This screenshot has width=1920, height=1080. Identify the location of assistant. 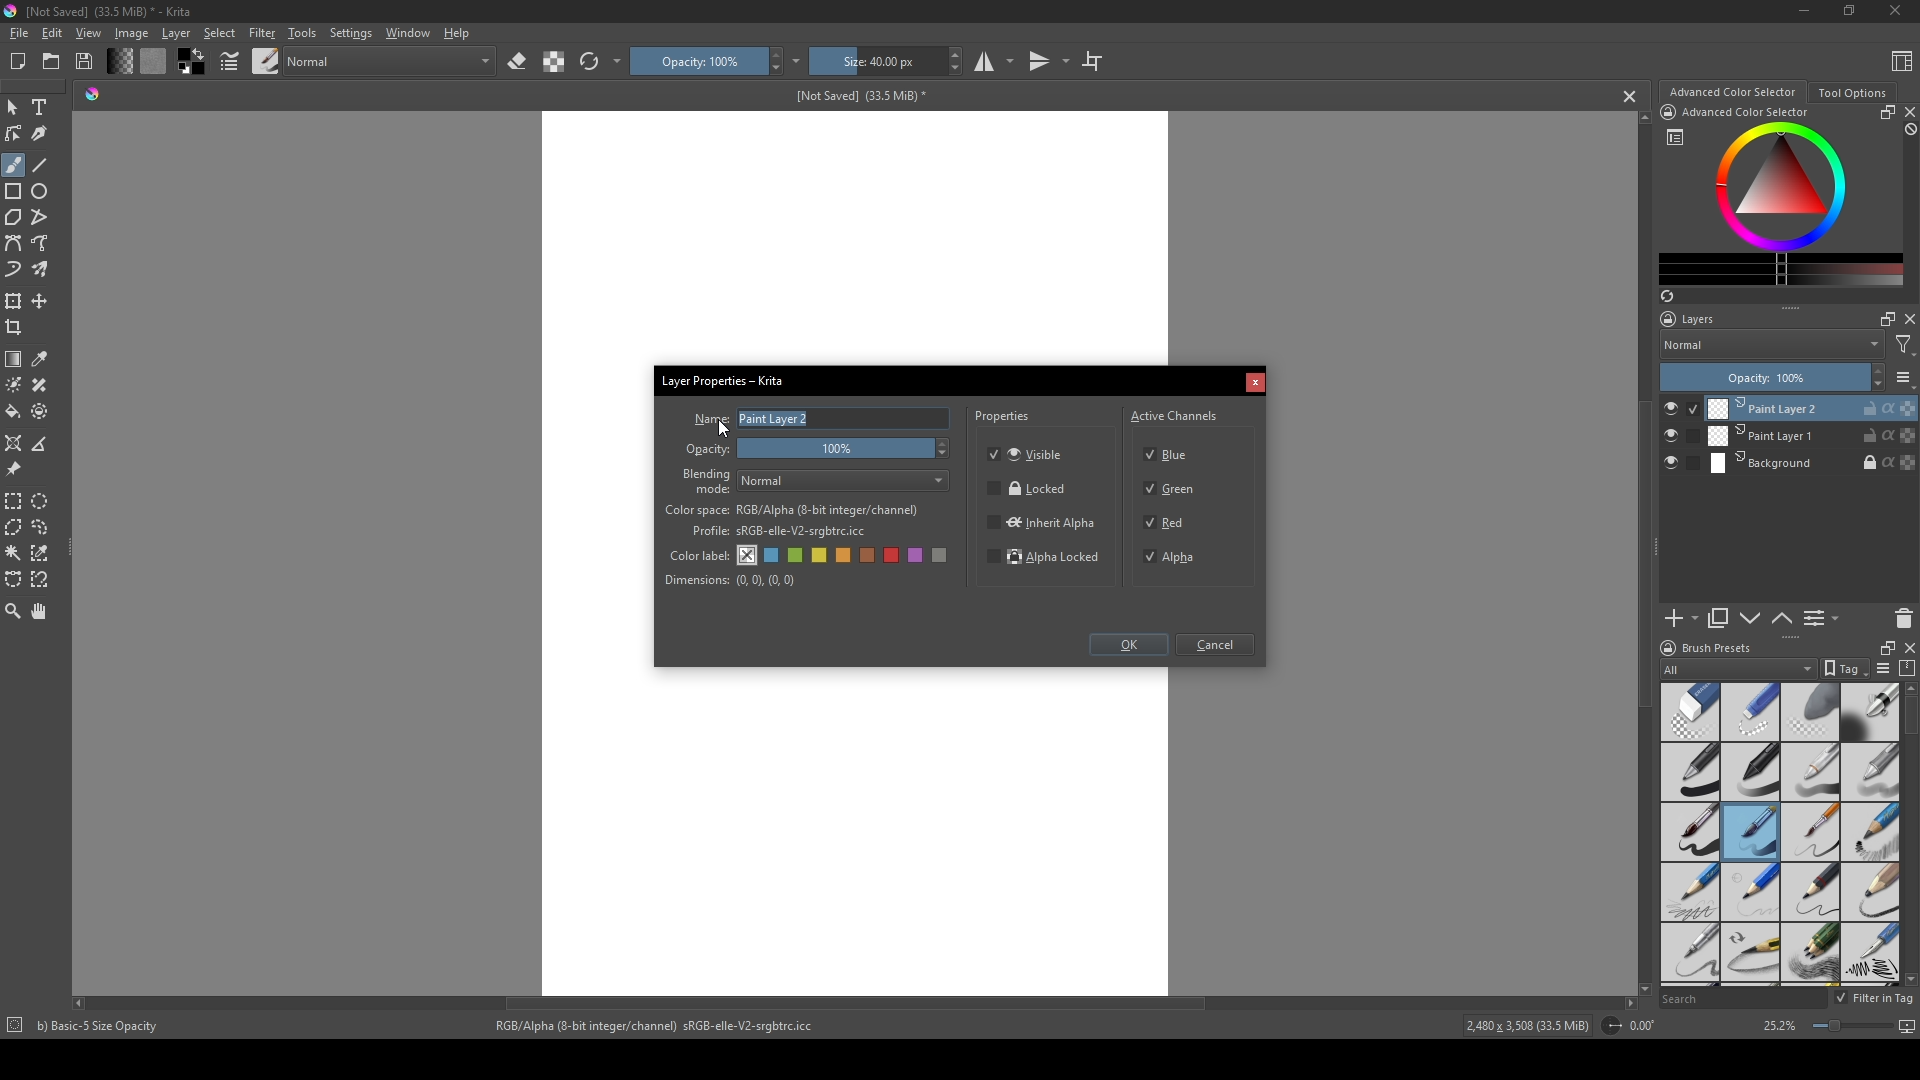
(14, 442).